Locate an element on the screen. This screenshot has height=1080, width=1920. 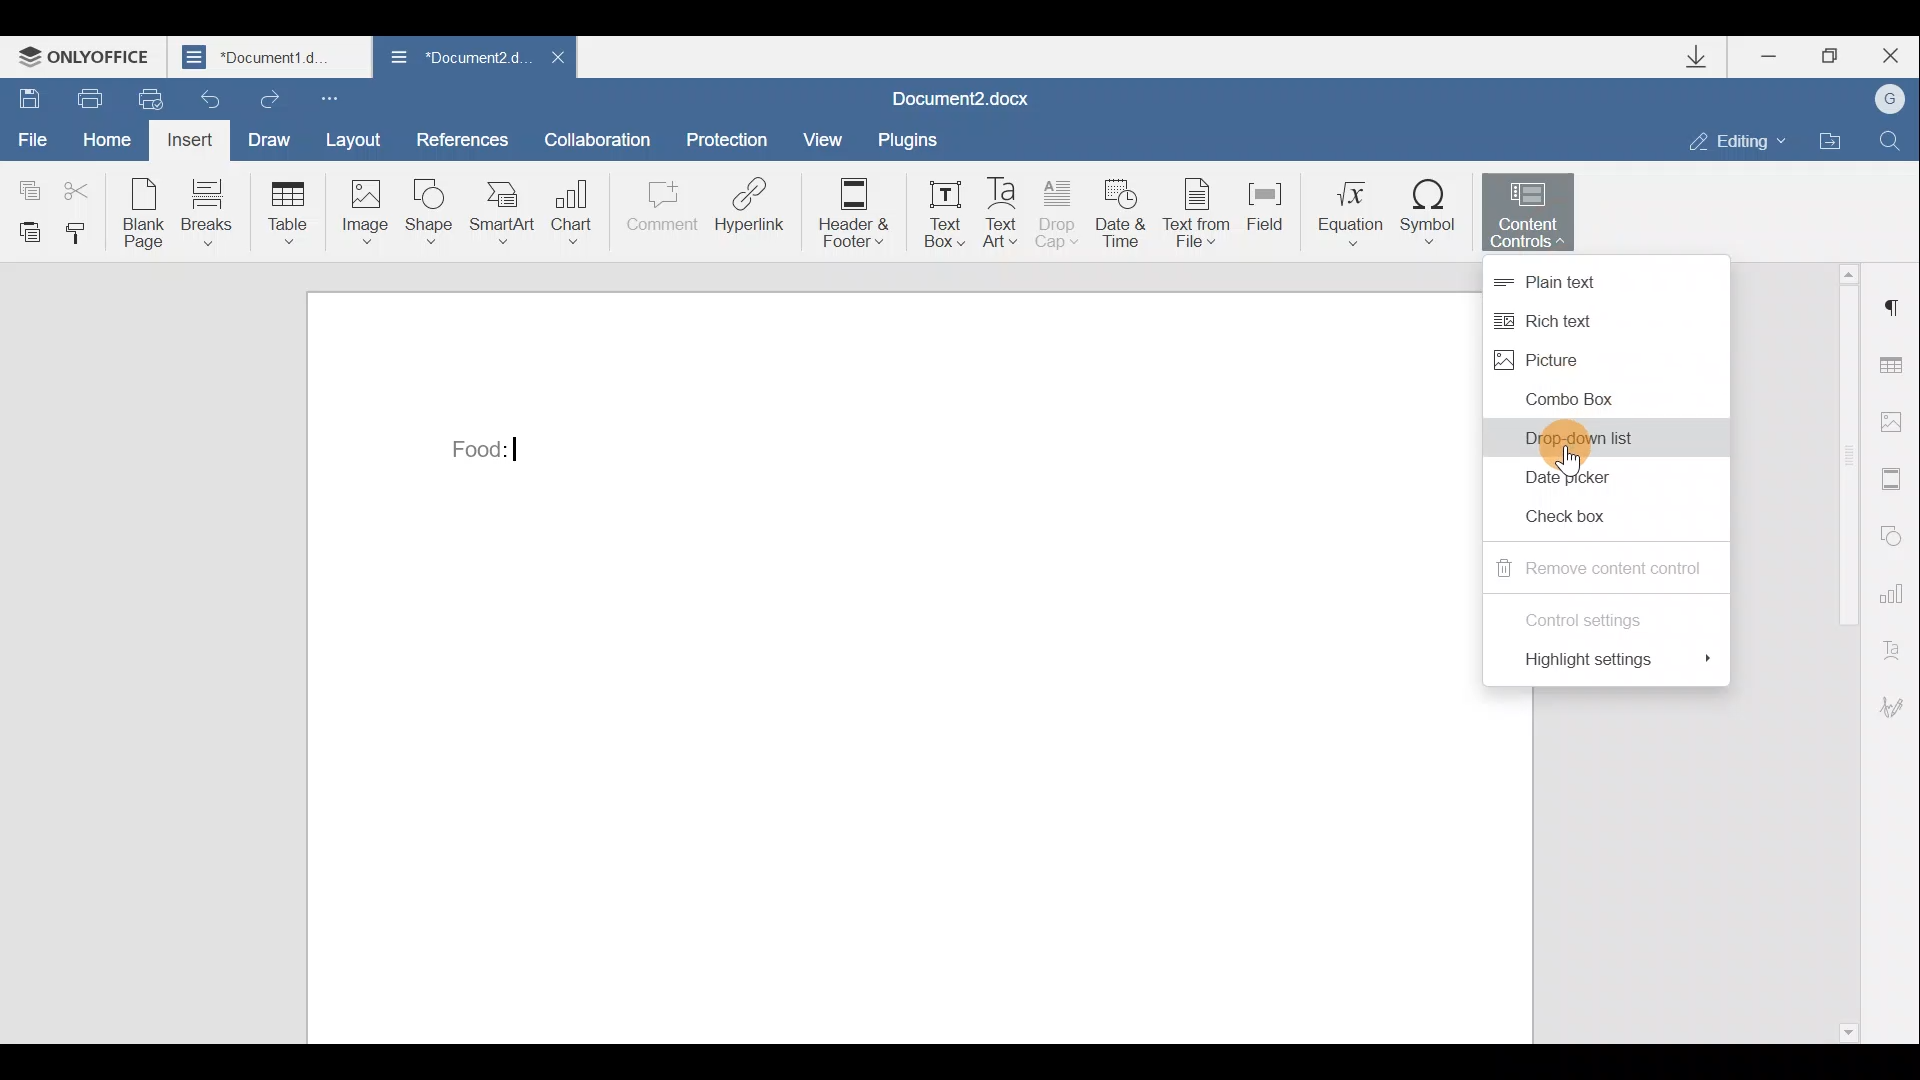
View is located at coordinates (824, 138).